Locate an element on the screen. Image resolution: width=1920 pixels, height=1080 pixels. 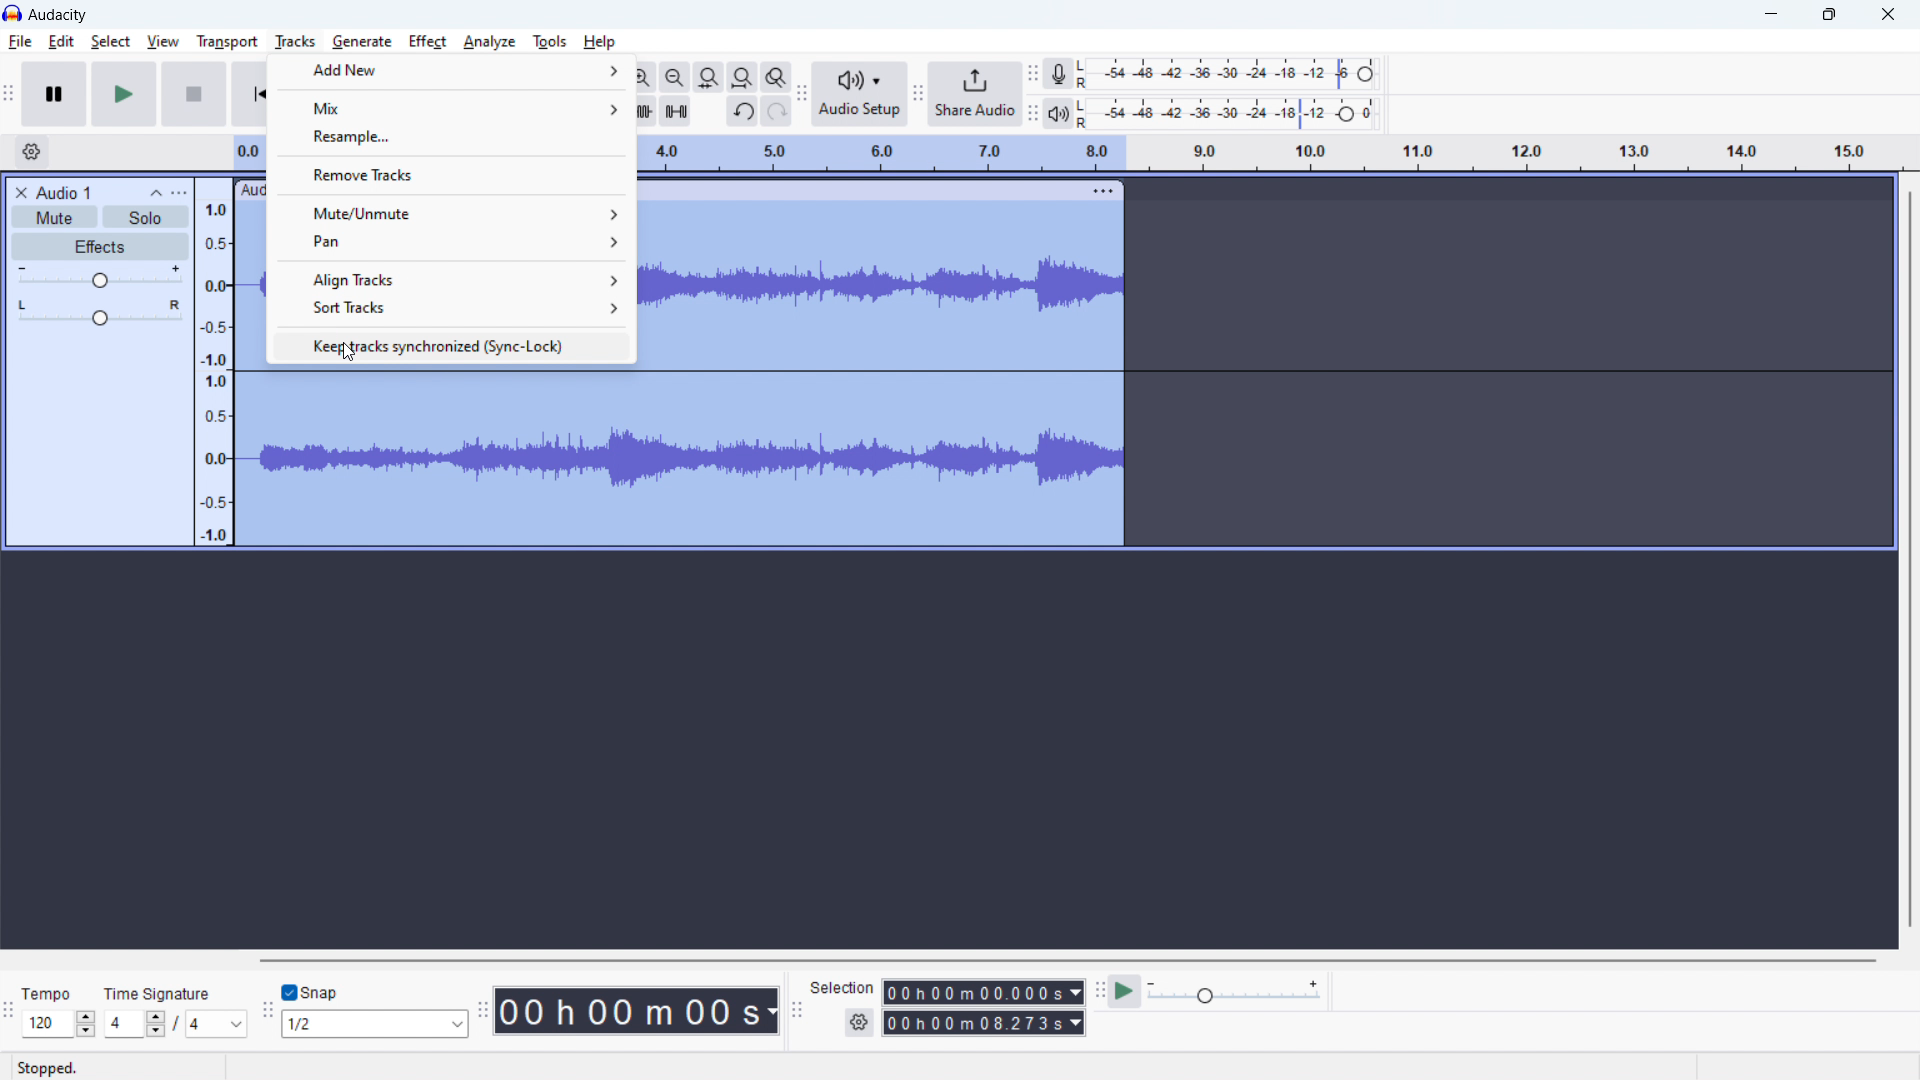
close is located at coordinates (1890, 15).